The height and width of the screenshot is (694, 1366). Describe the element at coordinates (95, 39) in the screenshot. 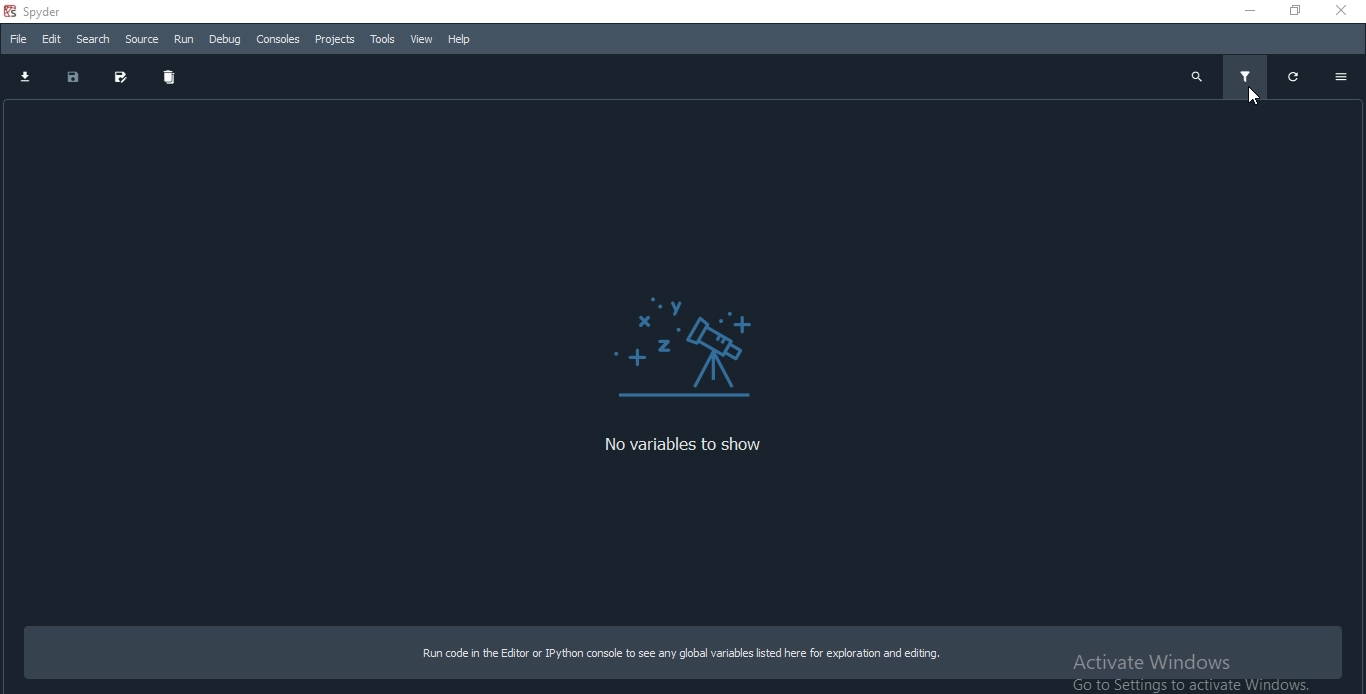

I see `Search` at that location.